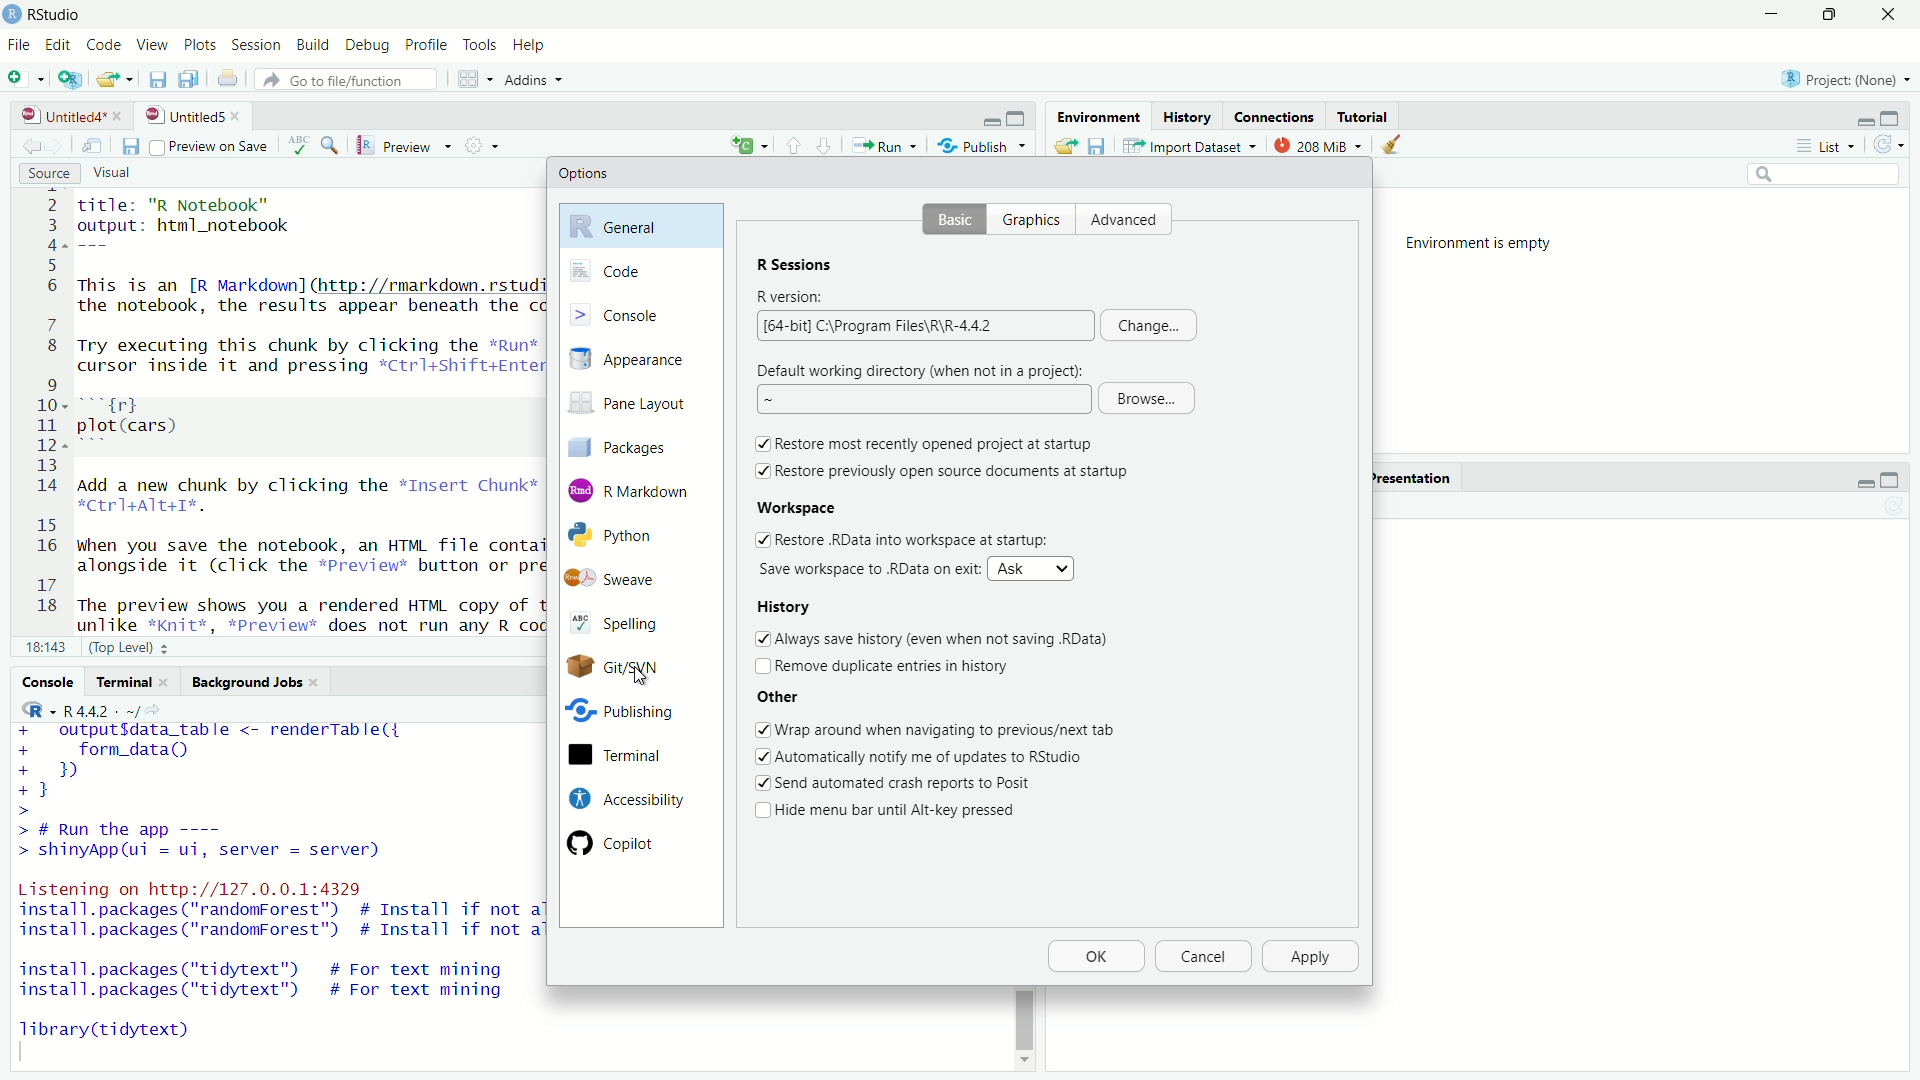  What do you see at coordinates (950, 729) in the screenshot?
I see `Wrap around when navigating to previous/next tab` at bounding box center [950, 729].